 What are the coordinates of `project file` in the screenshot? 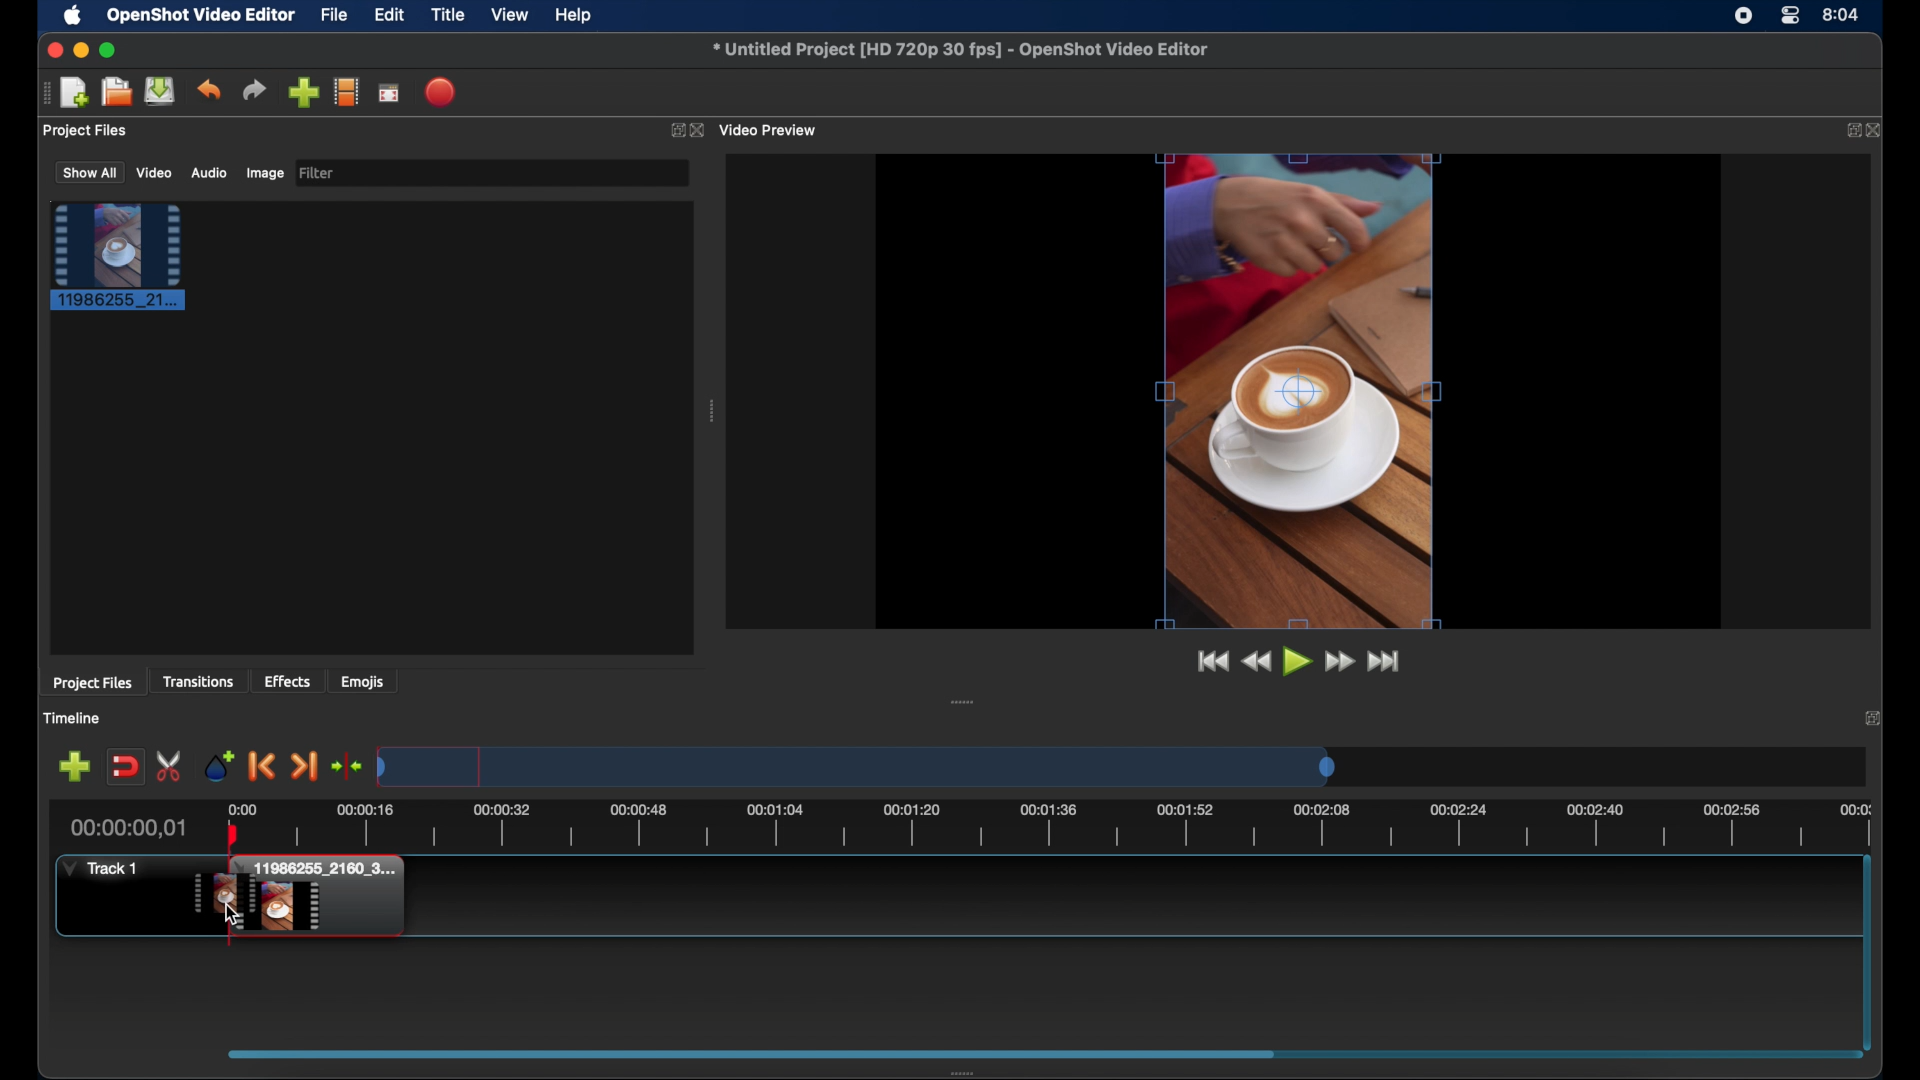 It's located at (119, 257).